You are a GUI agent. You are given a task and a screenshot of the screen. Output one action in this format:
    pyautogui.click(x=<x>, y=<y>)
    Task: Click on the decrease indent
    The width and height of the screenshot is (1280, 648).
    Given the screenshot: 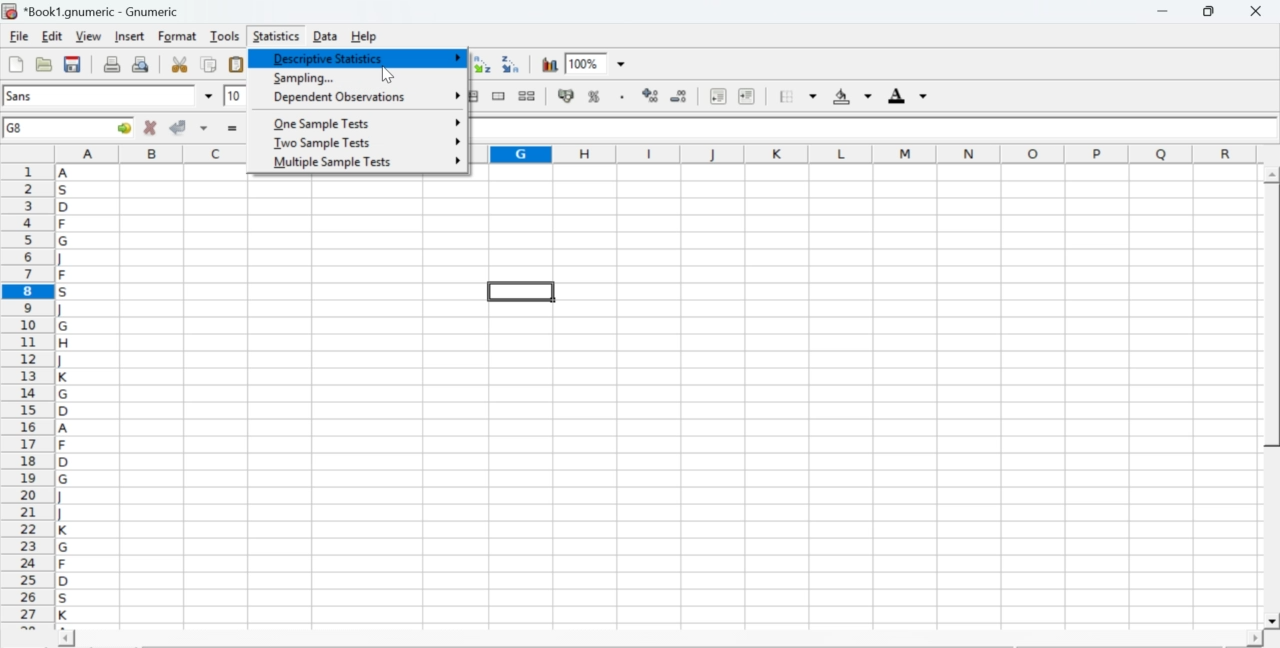 What is the action you would take?
    pyautogui.click(x=718, y=95)
    